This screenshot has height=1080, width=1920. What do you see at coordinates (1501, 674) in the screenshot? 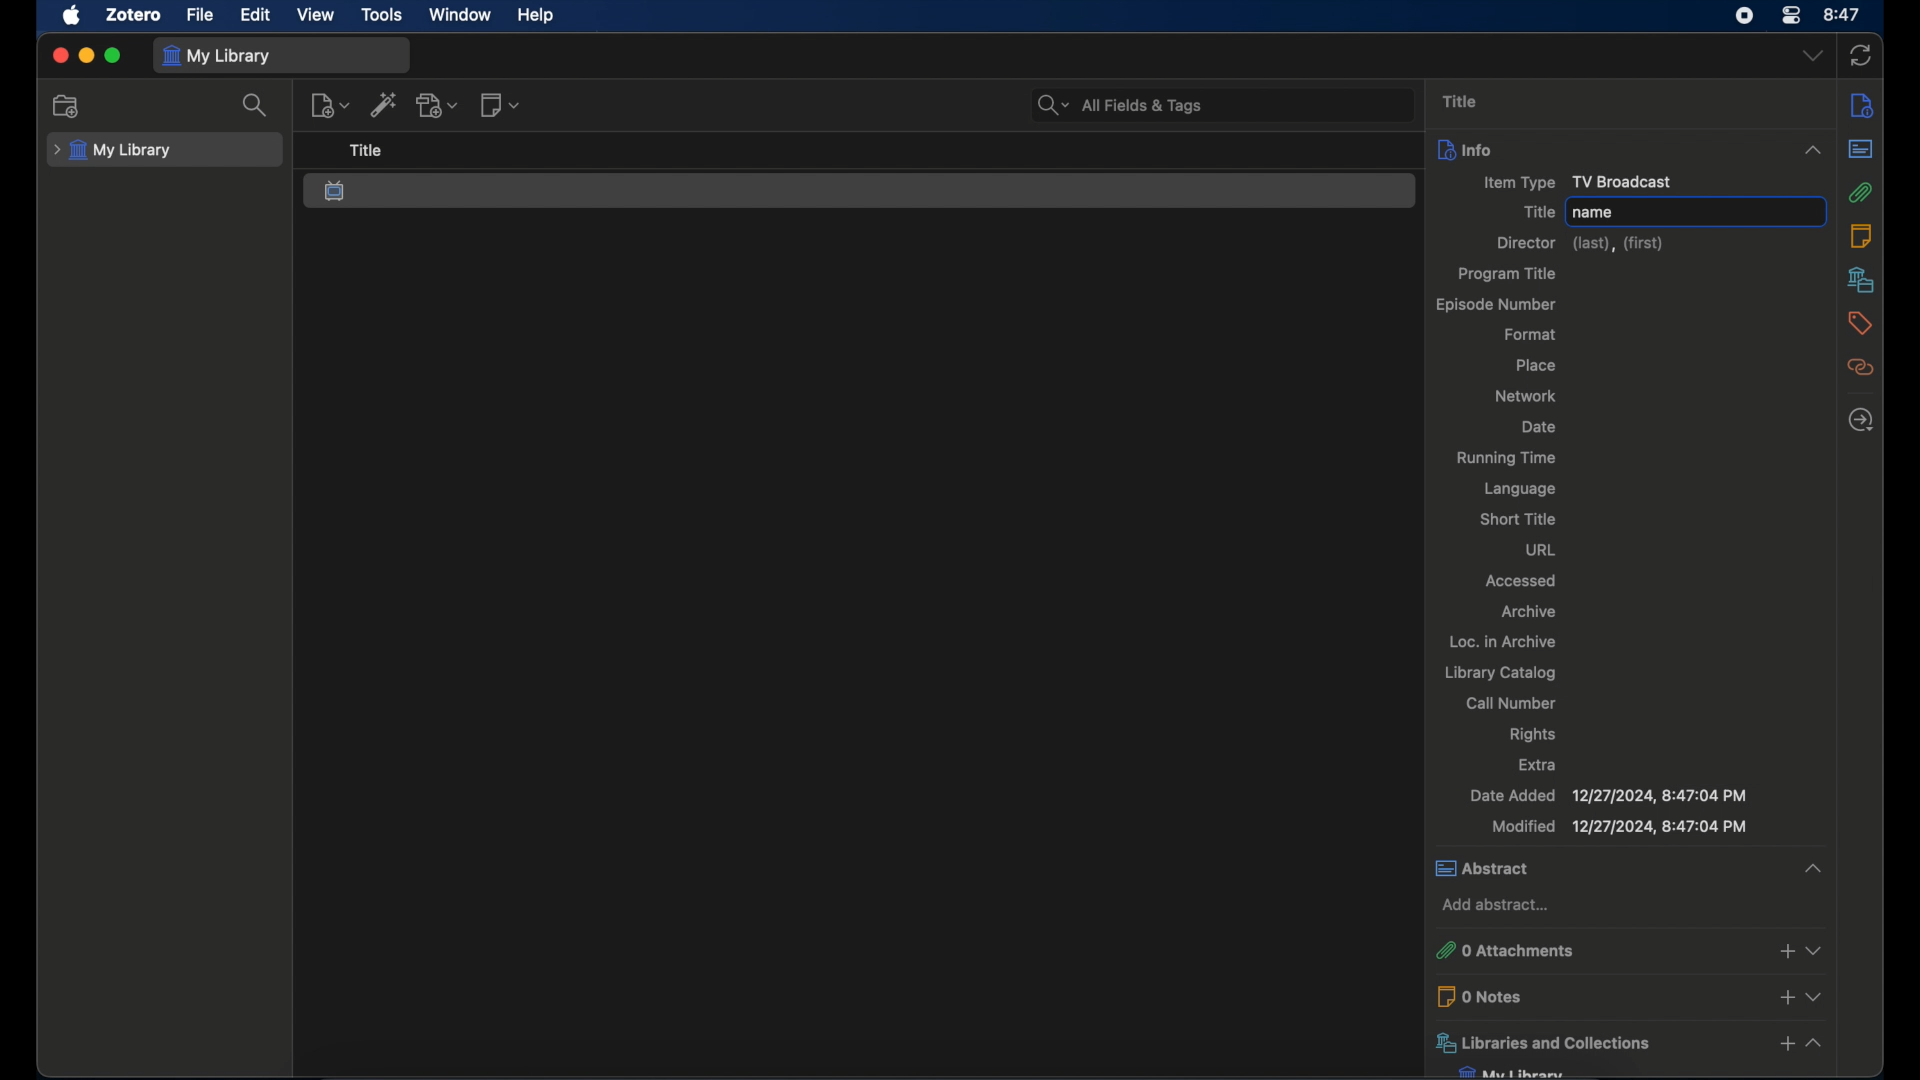
I see `library catalog` at bounding box center [1501, 674].